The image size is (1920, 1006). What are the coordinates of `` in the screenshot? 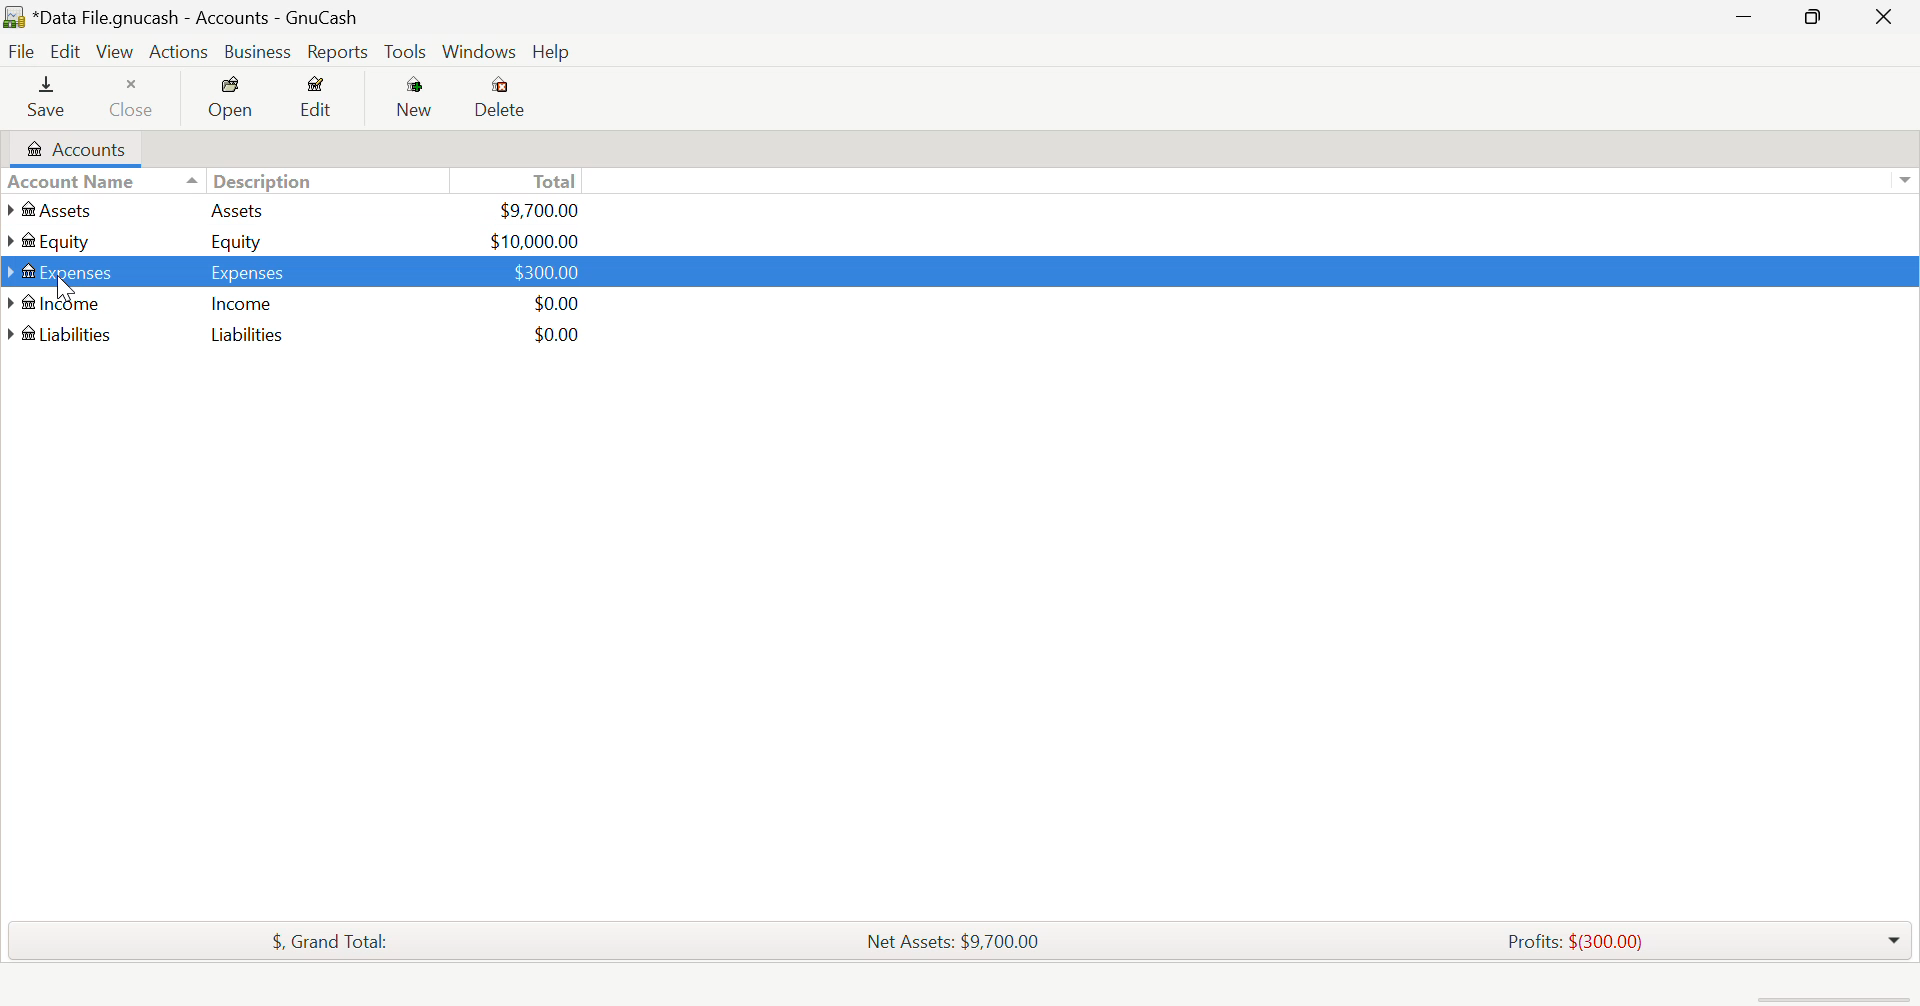 It's located at (419, 100).